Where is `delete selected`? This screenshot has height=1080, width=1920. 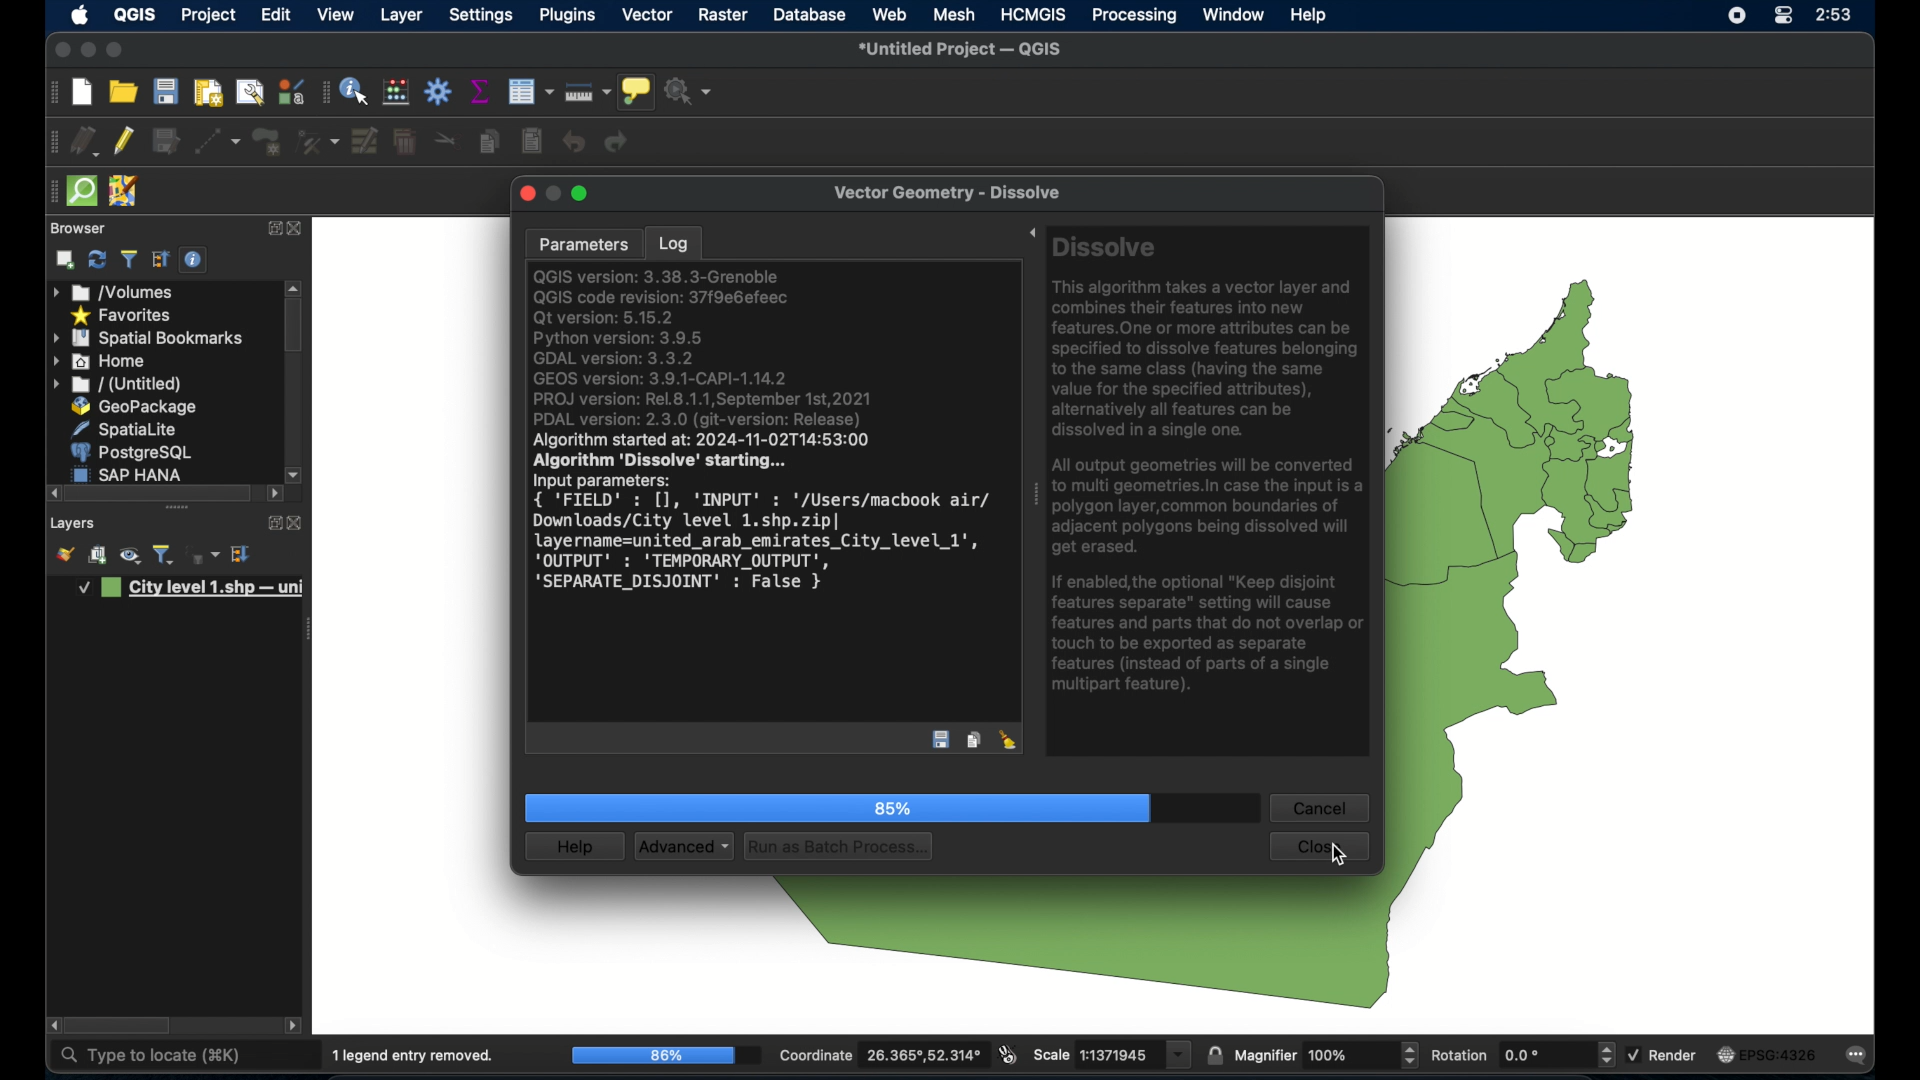
delete selected is located at coordinates (404, 142).